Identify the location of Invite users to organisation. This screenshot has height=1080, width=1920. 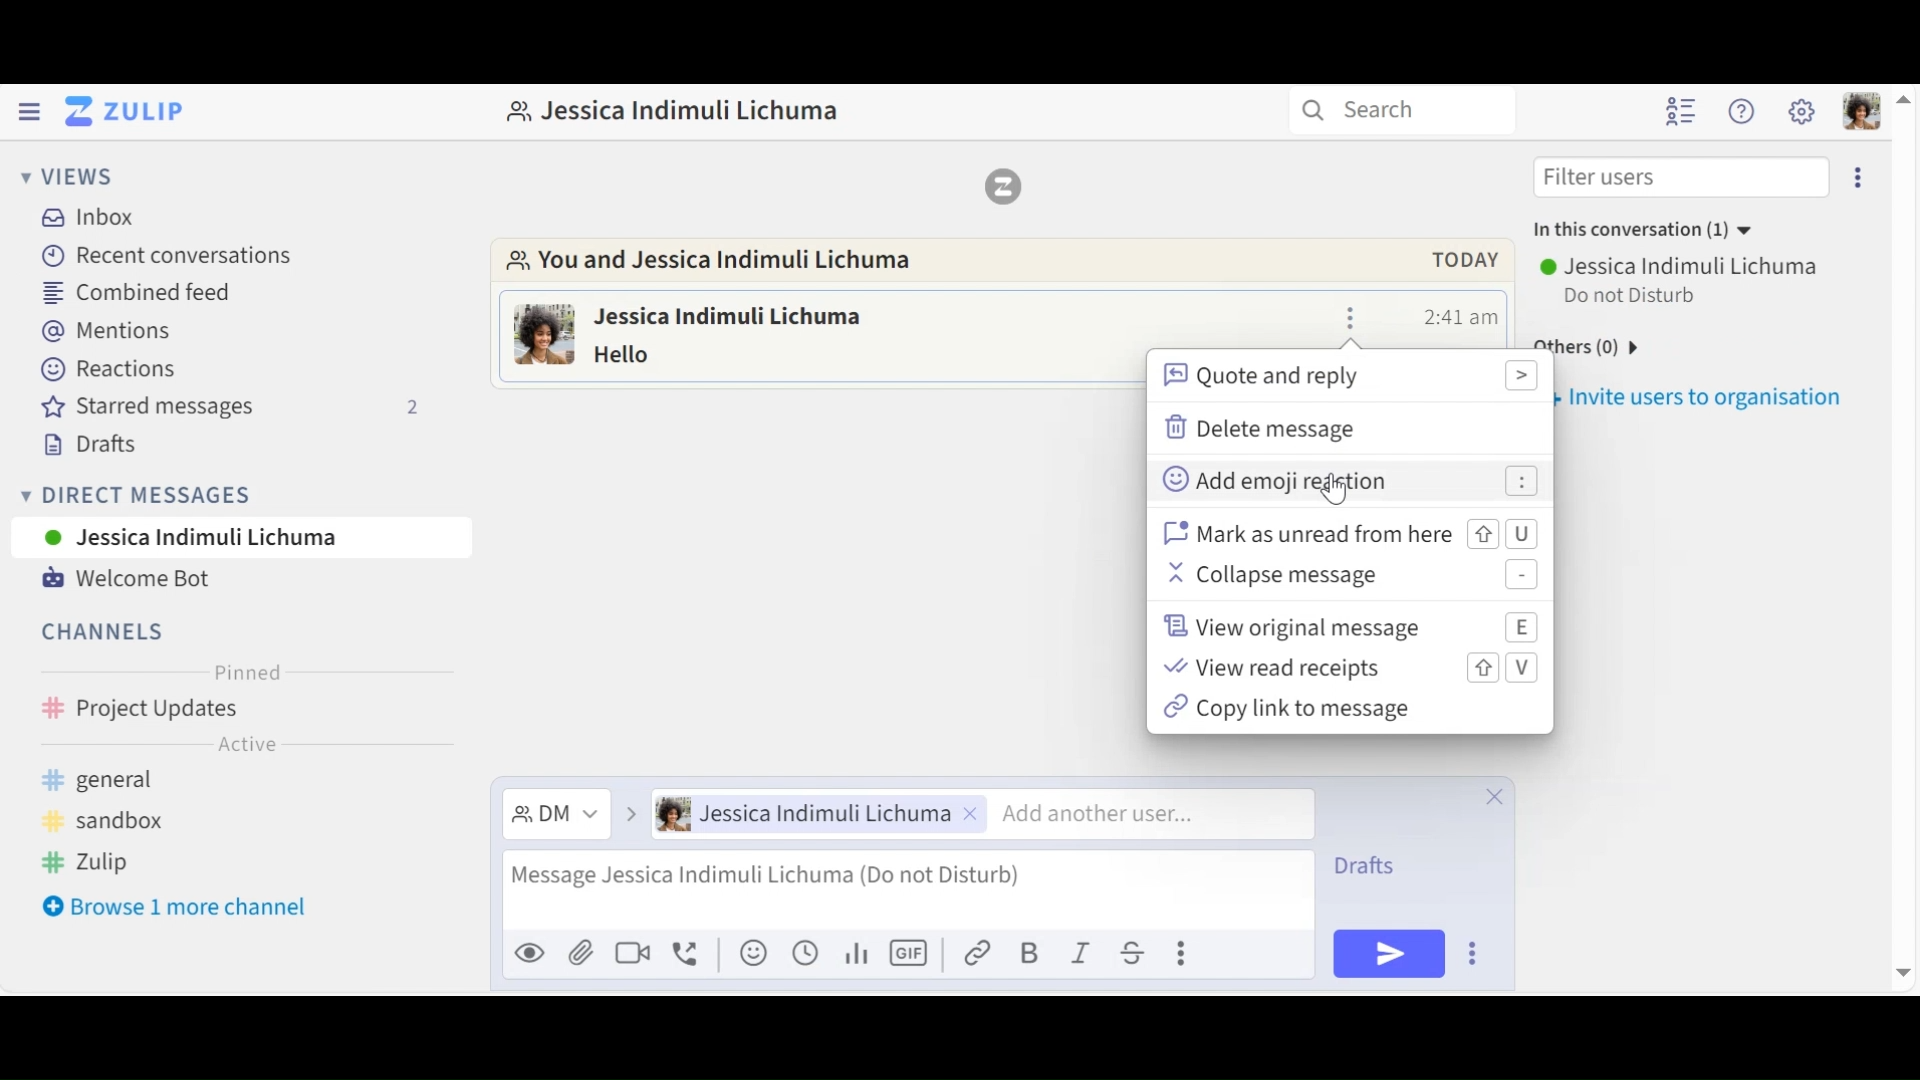
(1702, 393).